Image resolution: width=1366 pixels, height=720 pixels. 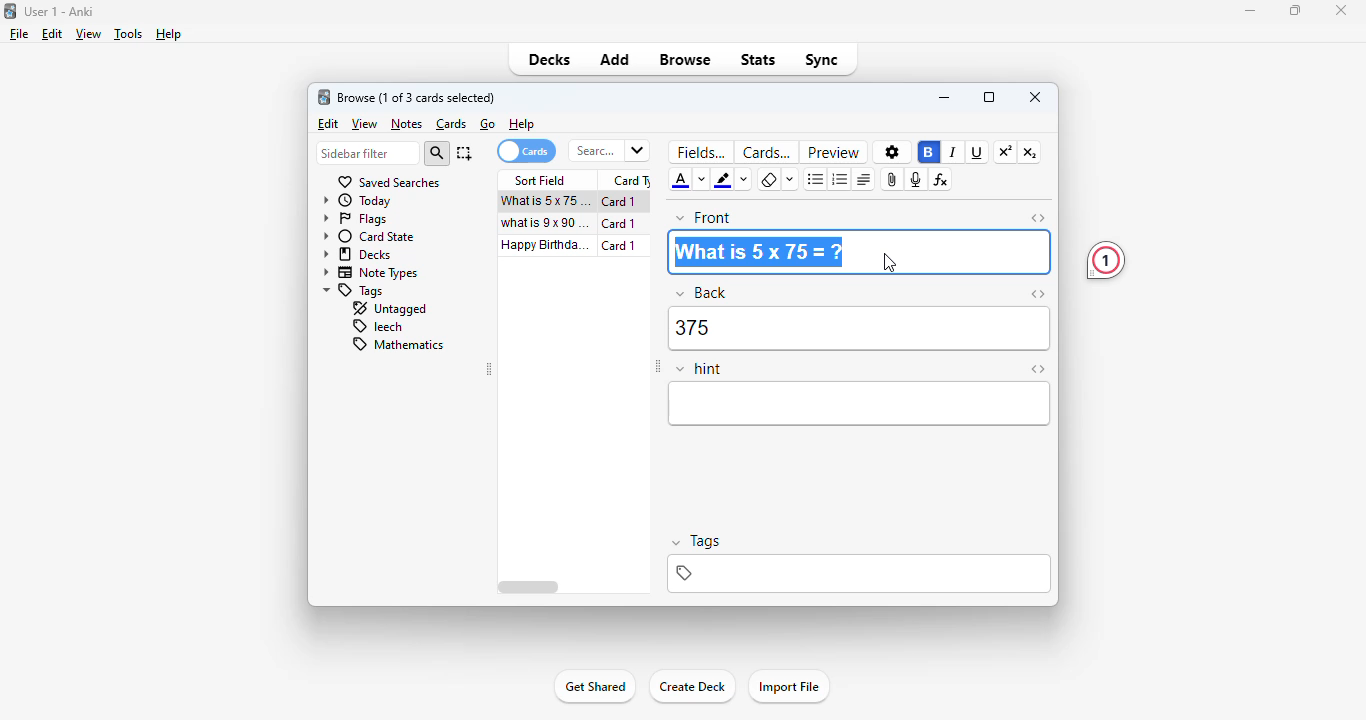 I want to click on maximize, so click(x=1296, y=10).